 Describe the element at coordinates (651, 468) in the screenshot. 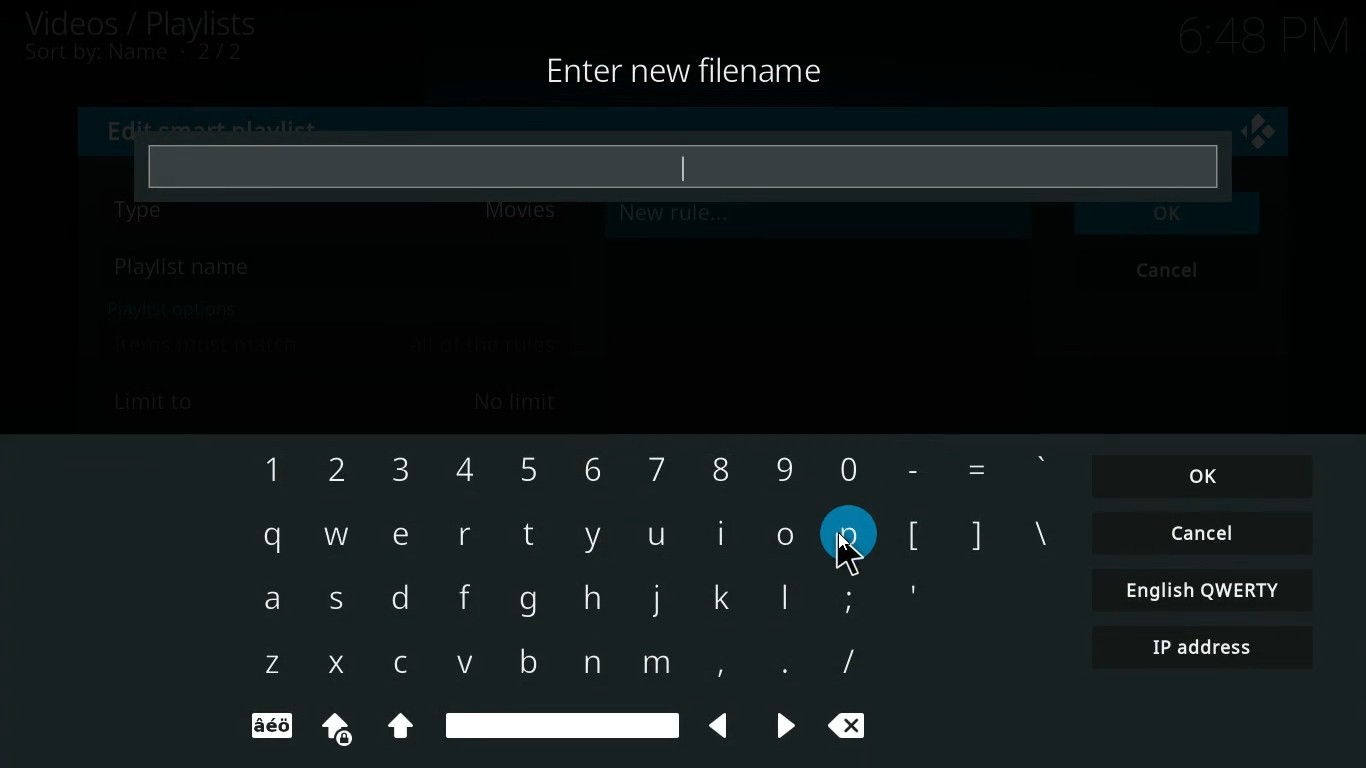

I see `7` at that location.